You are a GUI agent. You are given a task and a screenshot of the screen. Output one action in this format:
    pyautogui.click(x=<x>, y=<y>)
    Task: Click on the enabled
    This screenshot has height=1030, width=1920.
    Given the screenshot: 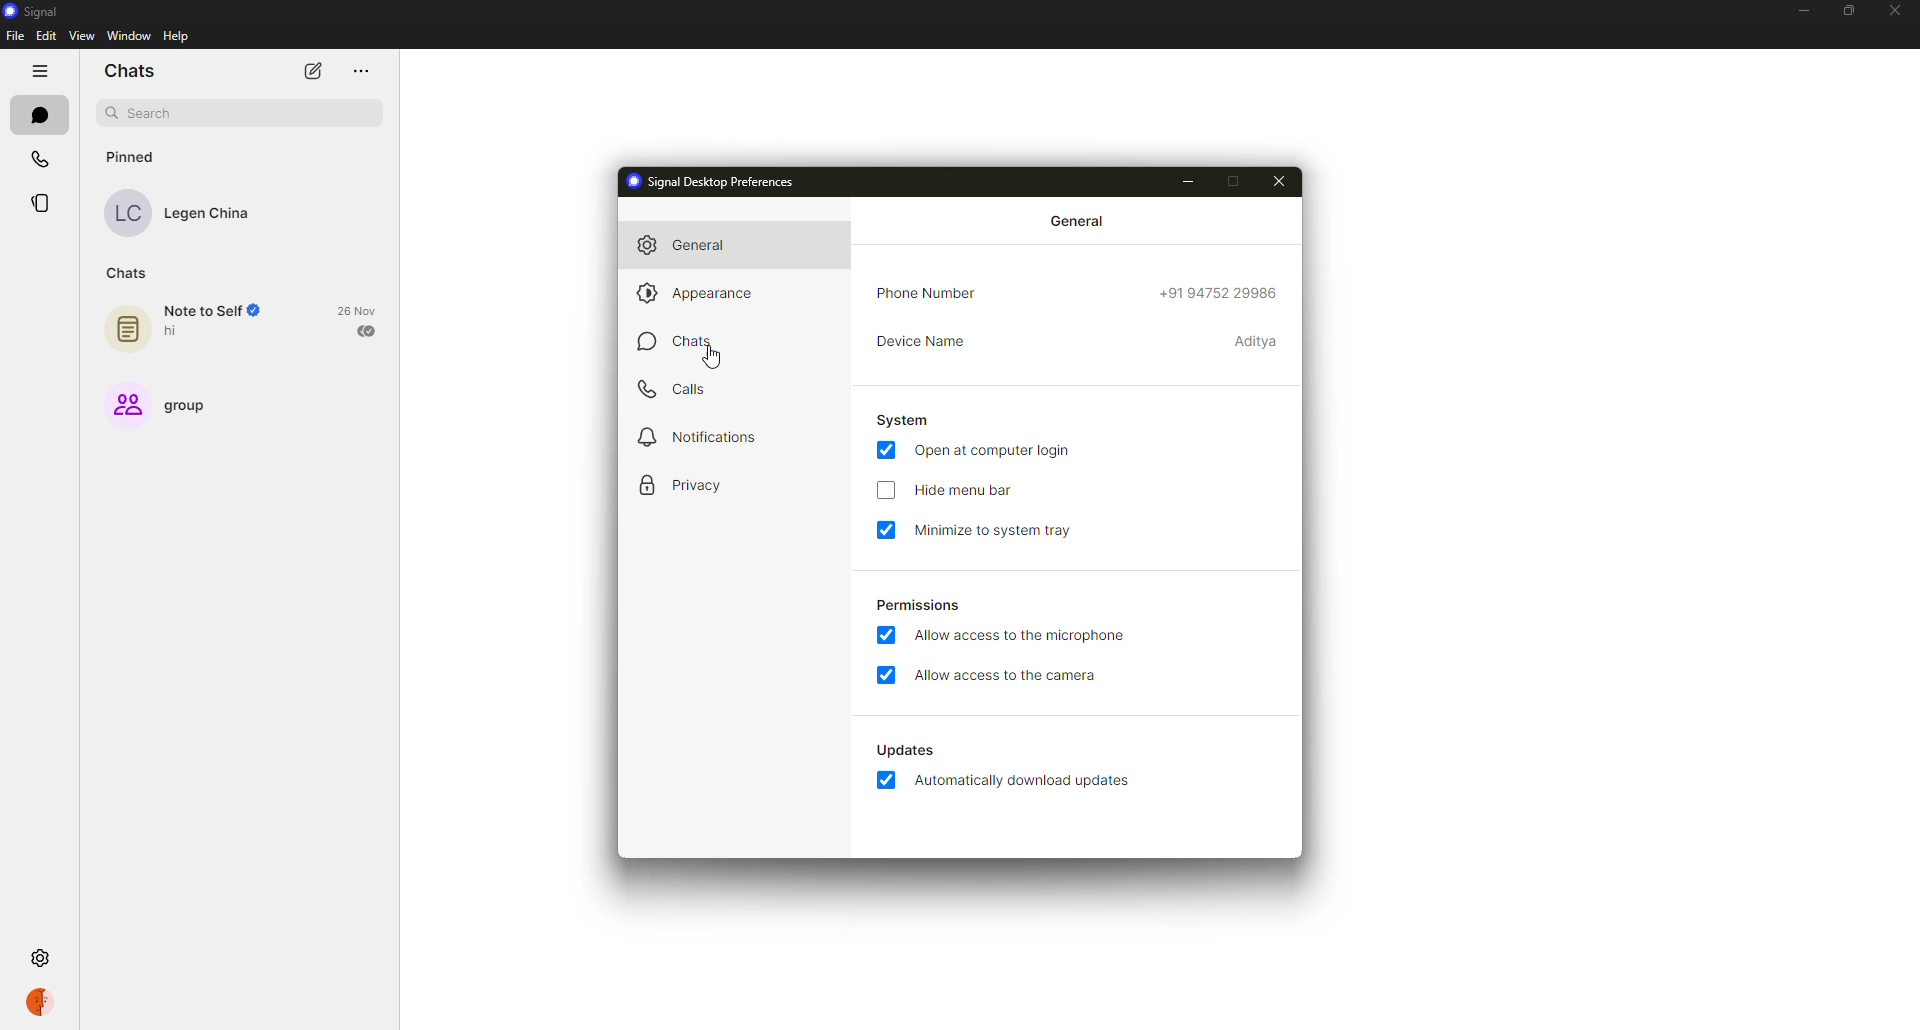 What is the action you would take?
    pyautogui.click(x=885, y=780)
    